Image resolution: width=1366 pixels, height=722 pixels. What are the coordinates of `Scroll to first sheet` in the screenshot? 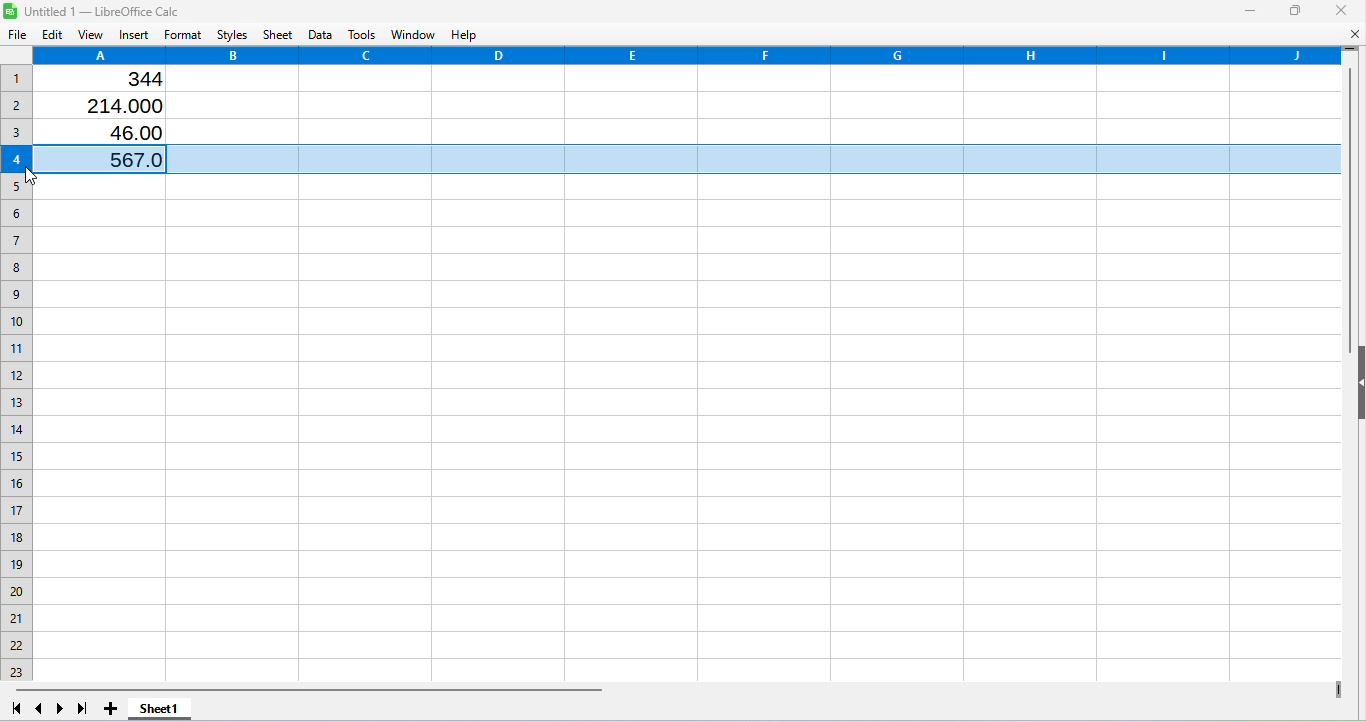 It's located at (13, 709).